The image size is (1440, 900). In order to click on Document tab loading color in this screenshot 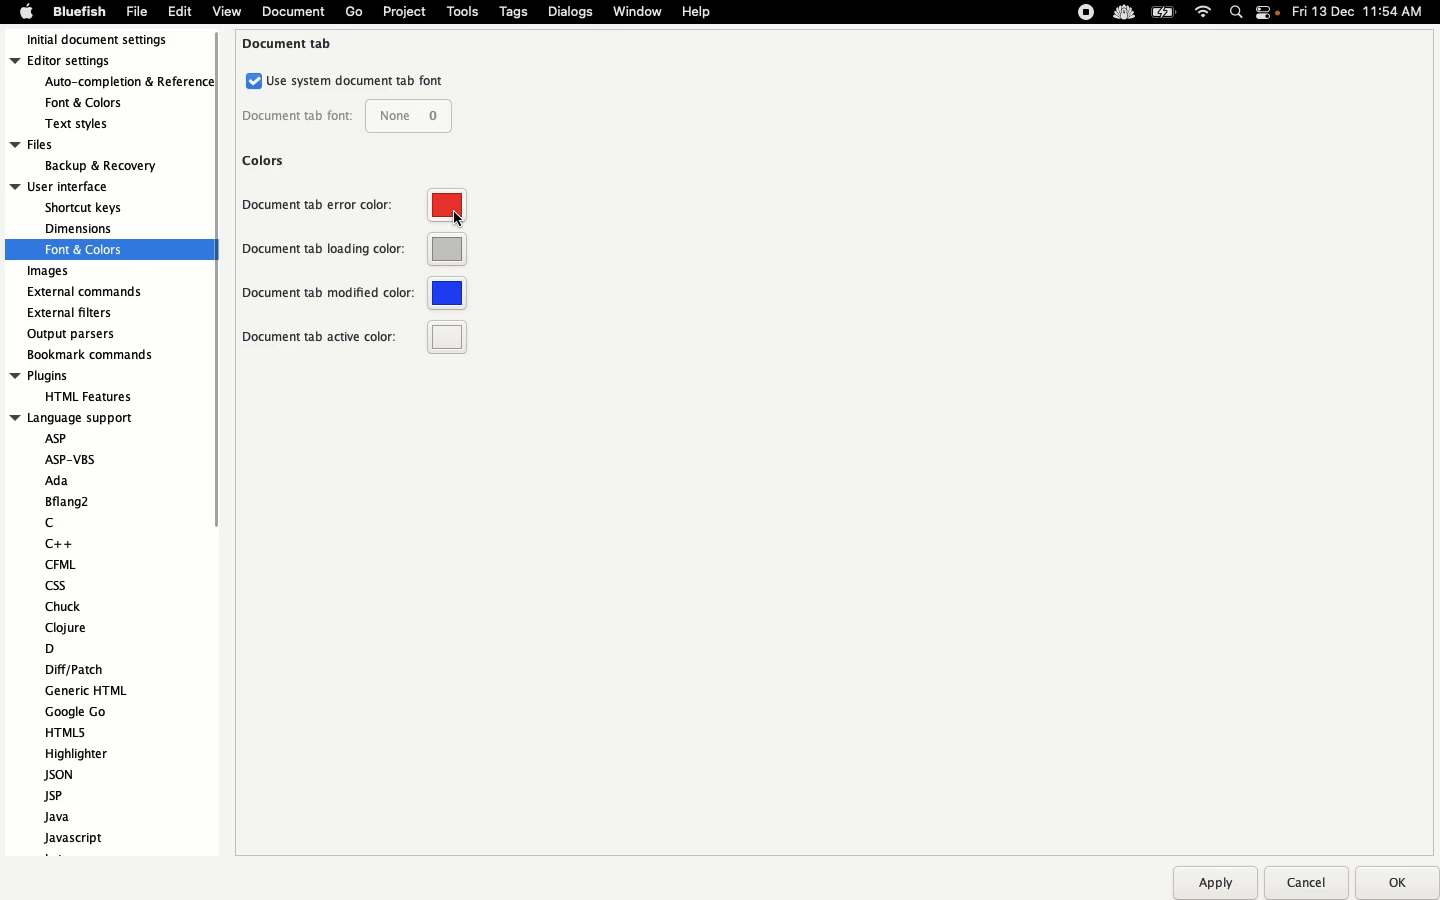, I will do `click(354, 253)`.